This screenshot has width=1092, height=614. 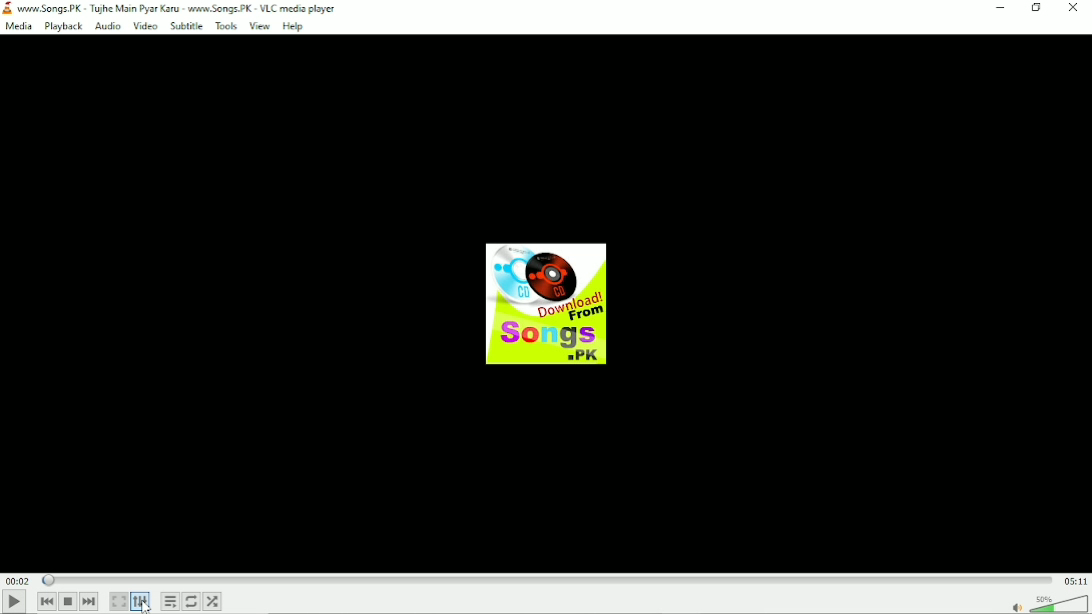 What do you see at coordinates (550, 580) in the screenshot?
I see `Play duration` at bounding box center [550, 580].